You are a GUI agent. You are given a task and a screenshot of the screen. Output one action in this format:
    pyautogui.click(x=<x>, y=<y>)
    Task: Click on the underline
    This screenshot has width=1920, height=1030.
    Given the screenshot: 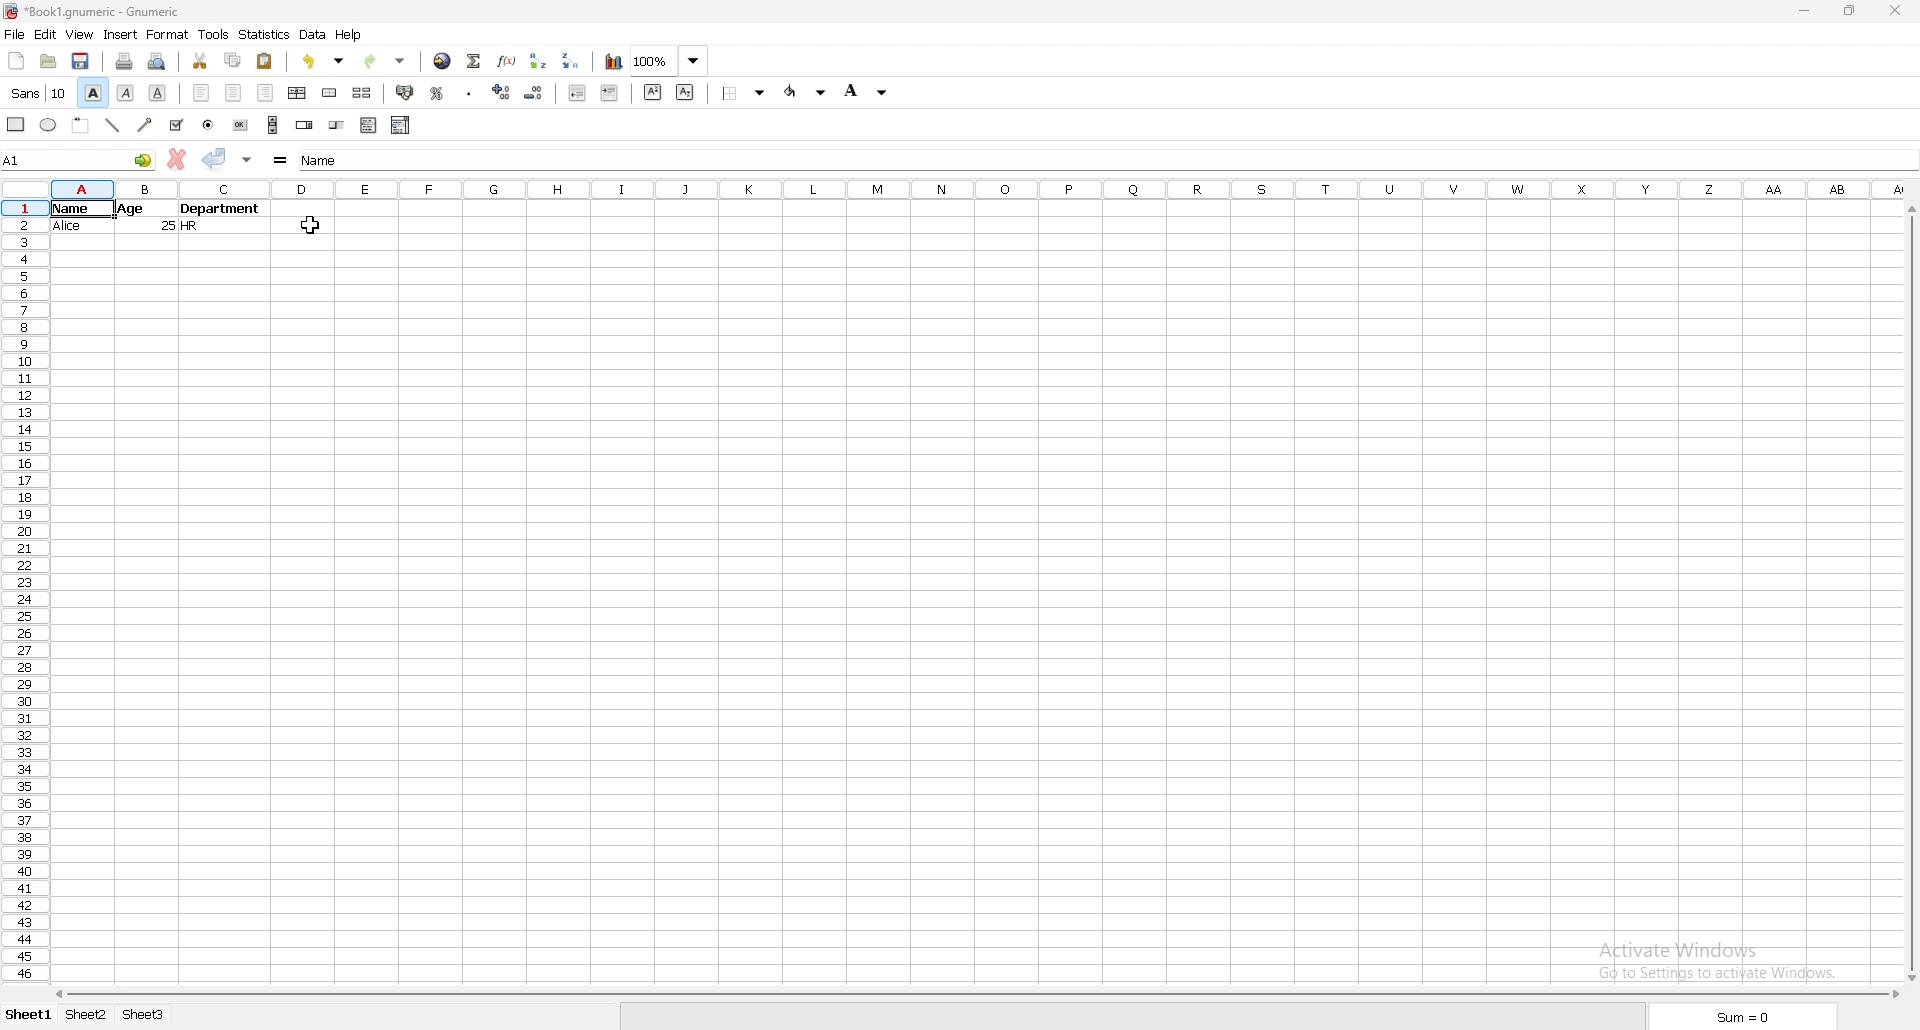 What is the action you would take?
    pyautogui.click(x=159, y=93)
    